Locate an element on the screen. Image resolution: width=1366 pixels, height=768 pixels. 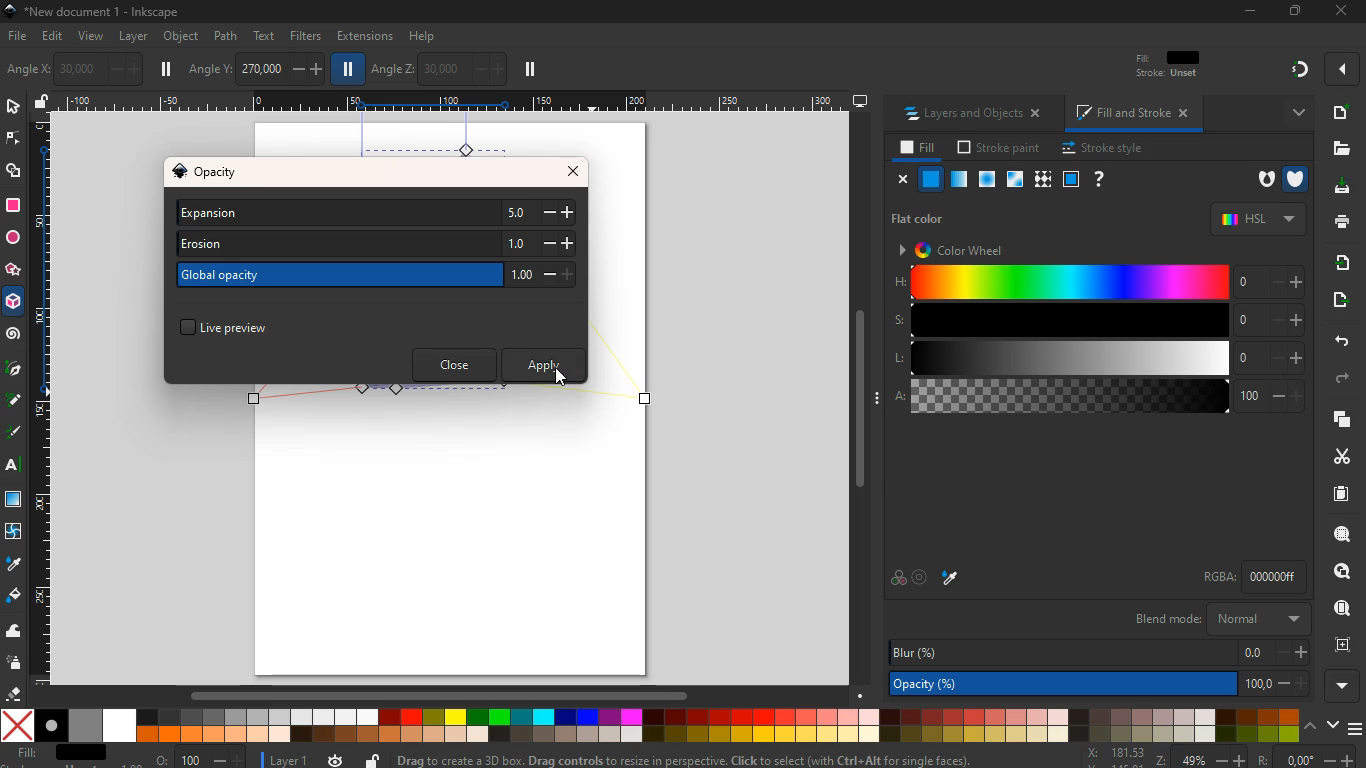
select is located at coordinates (12, 108).